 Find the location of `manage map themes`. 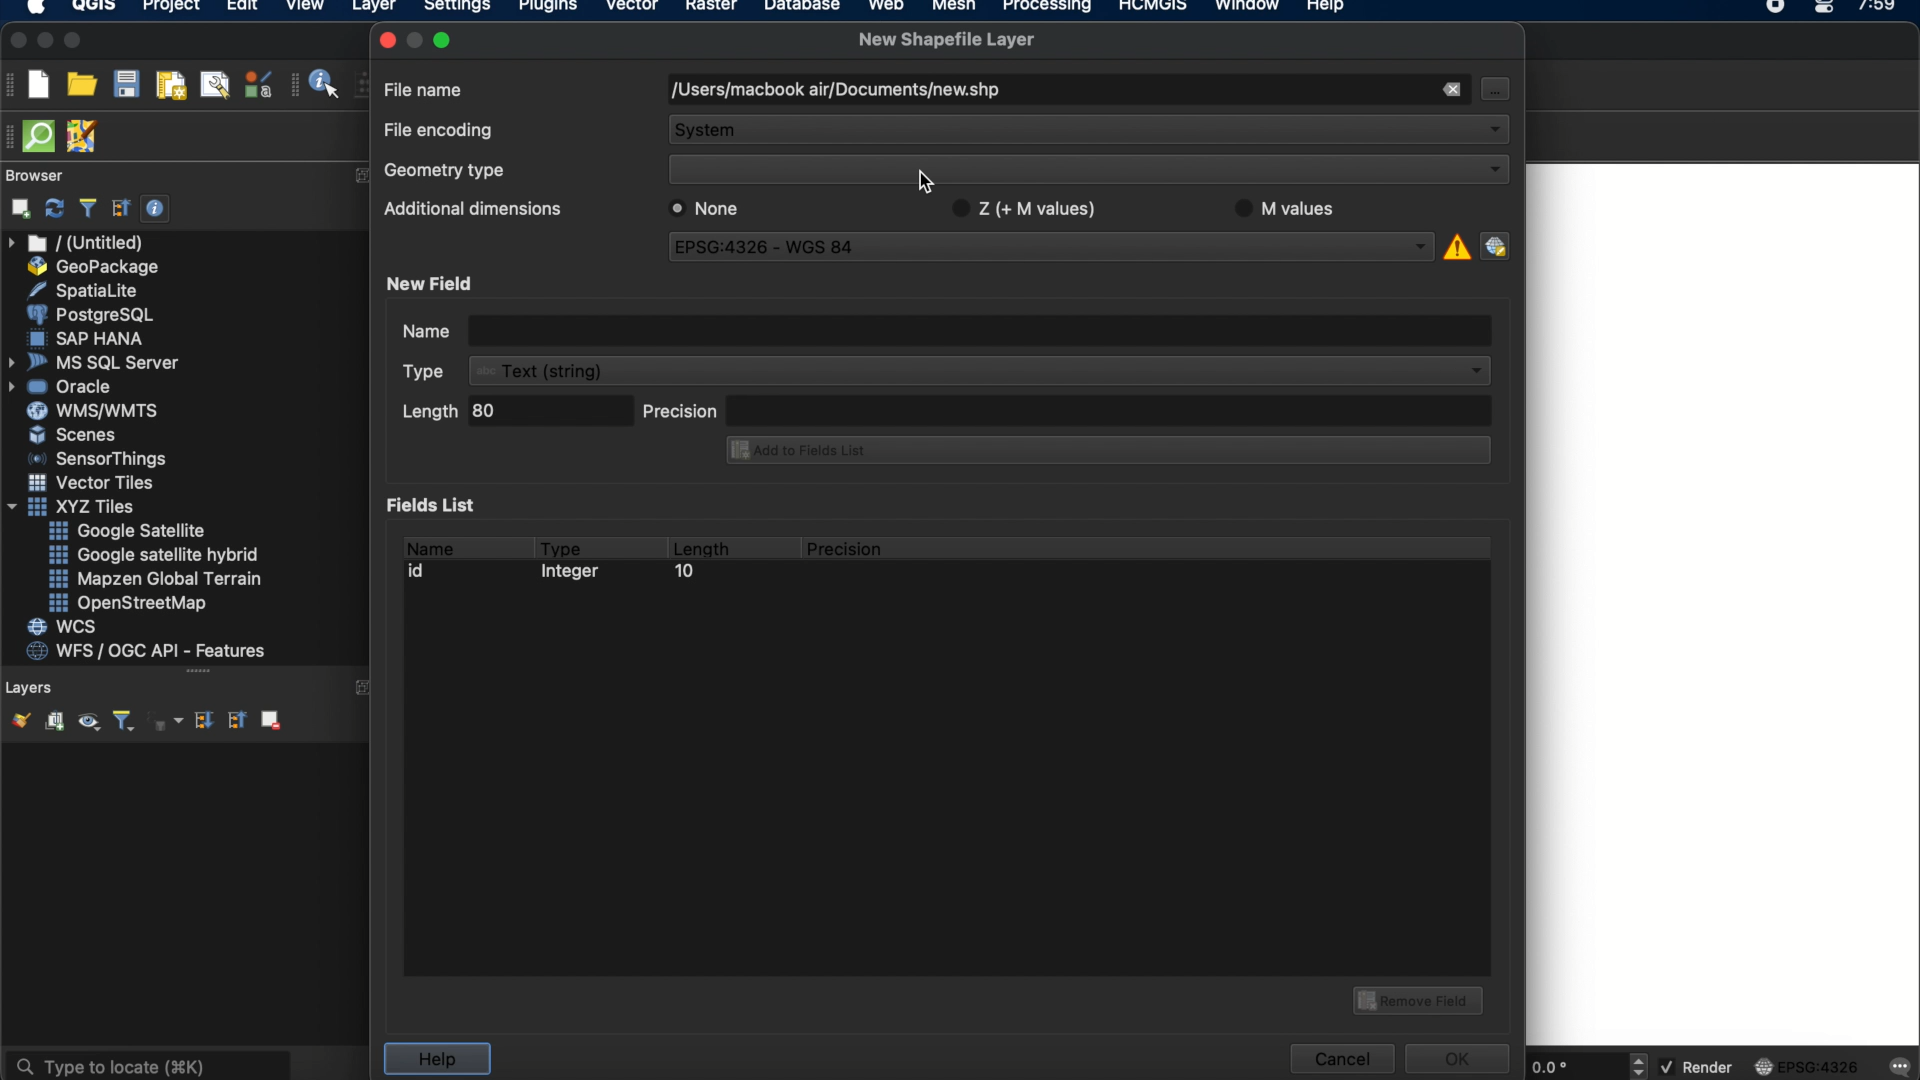

manage map themes is located at coordinates (87, 724).